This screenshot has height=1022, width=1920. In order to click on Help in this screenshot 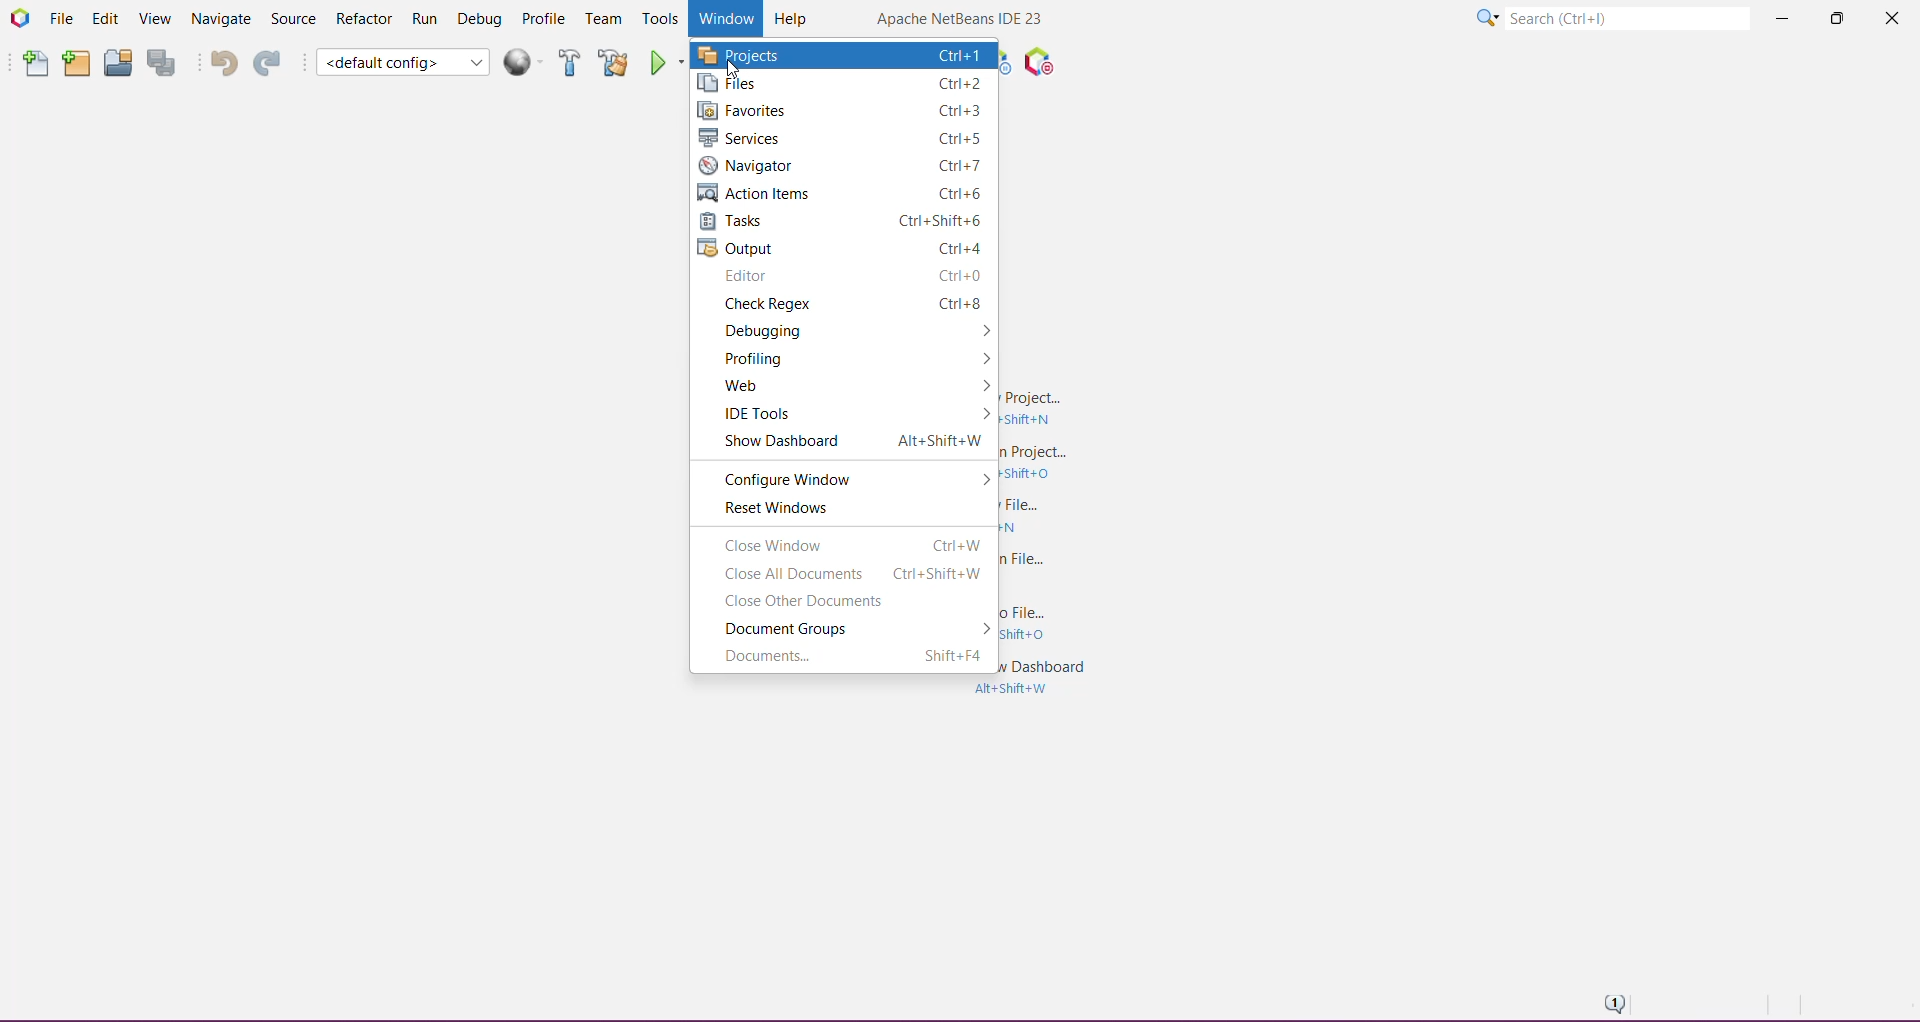, I will do `click(793, 17)`.